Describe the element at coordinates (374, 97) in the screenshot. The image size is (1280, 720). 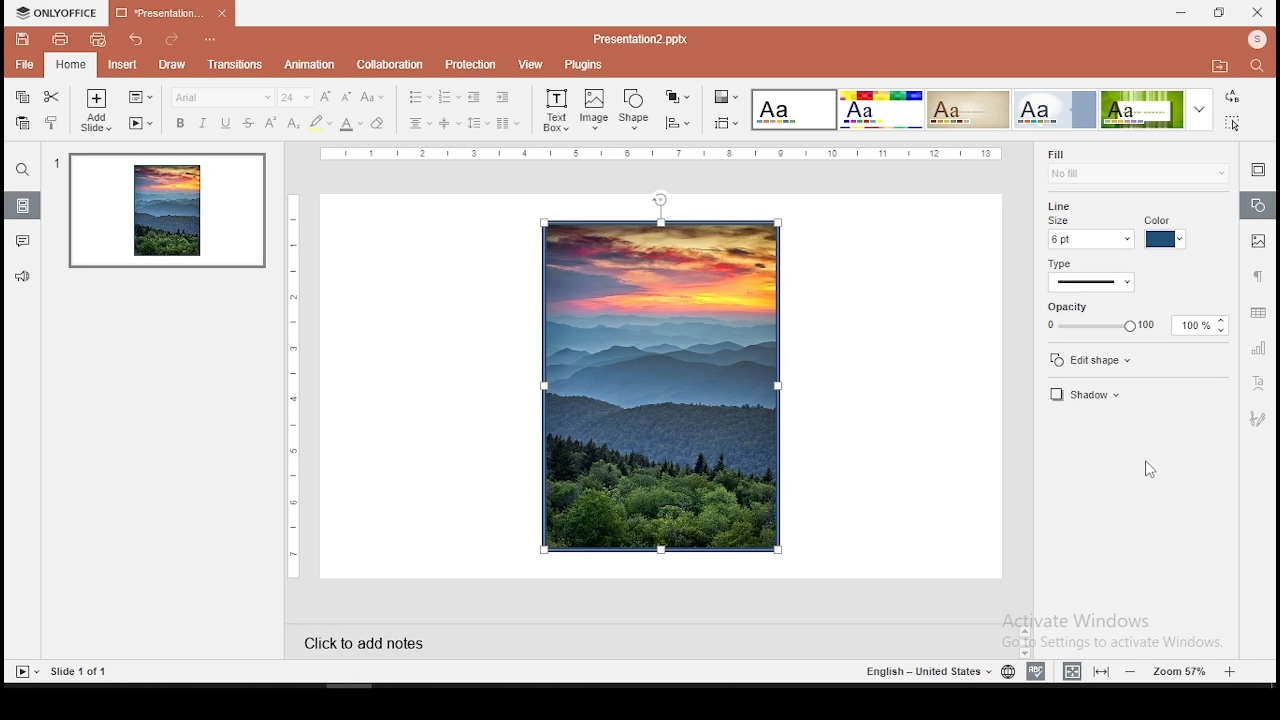
I see `change case` at that location.